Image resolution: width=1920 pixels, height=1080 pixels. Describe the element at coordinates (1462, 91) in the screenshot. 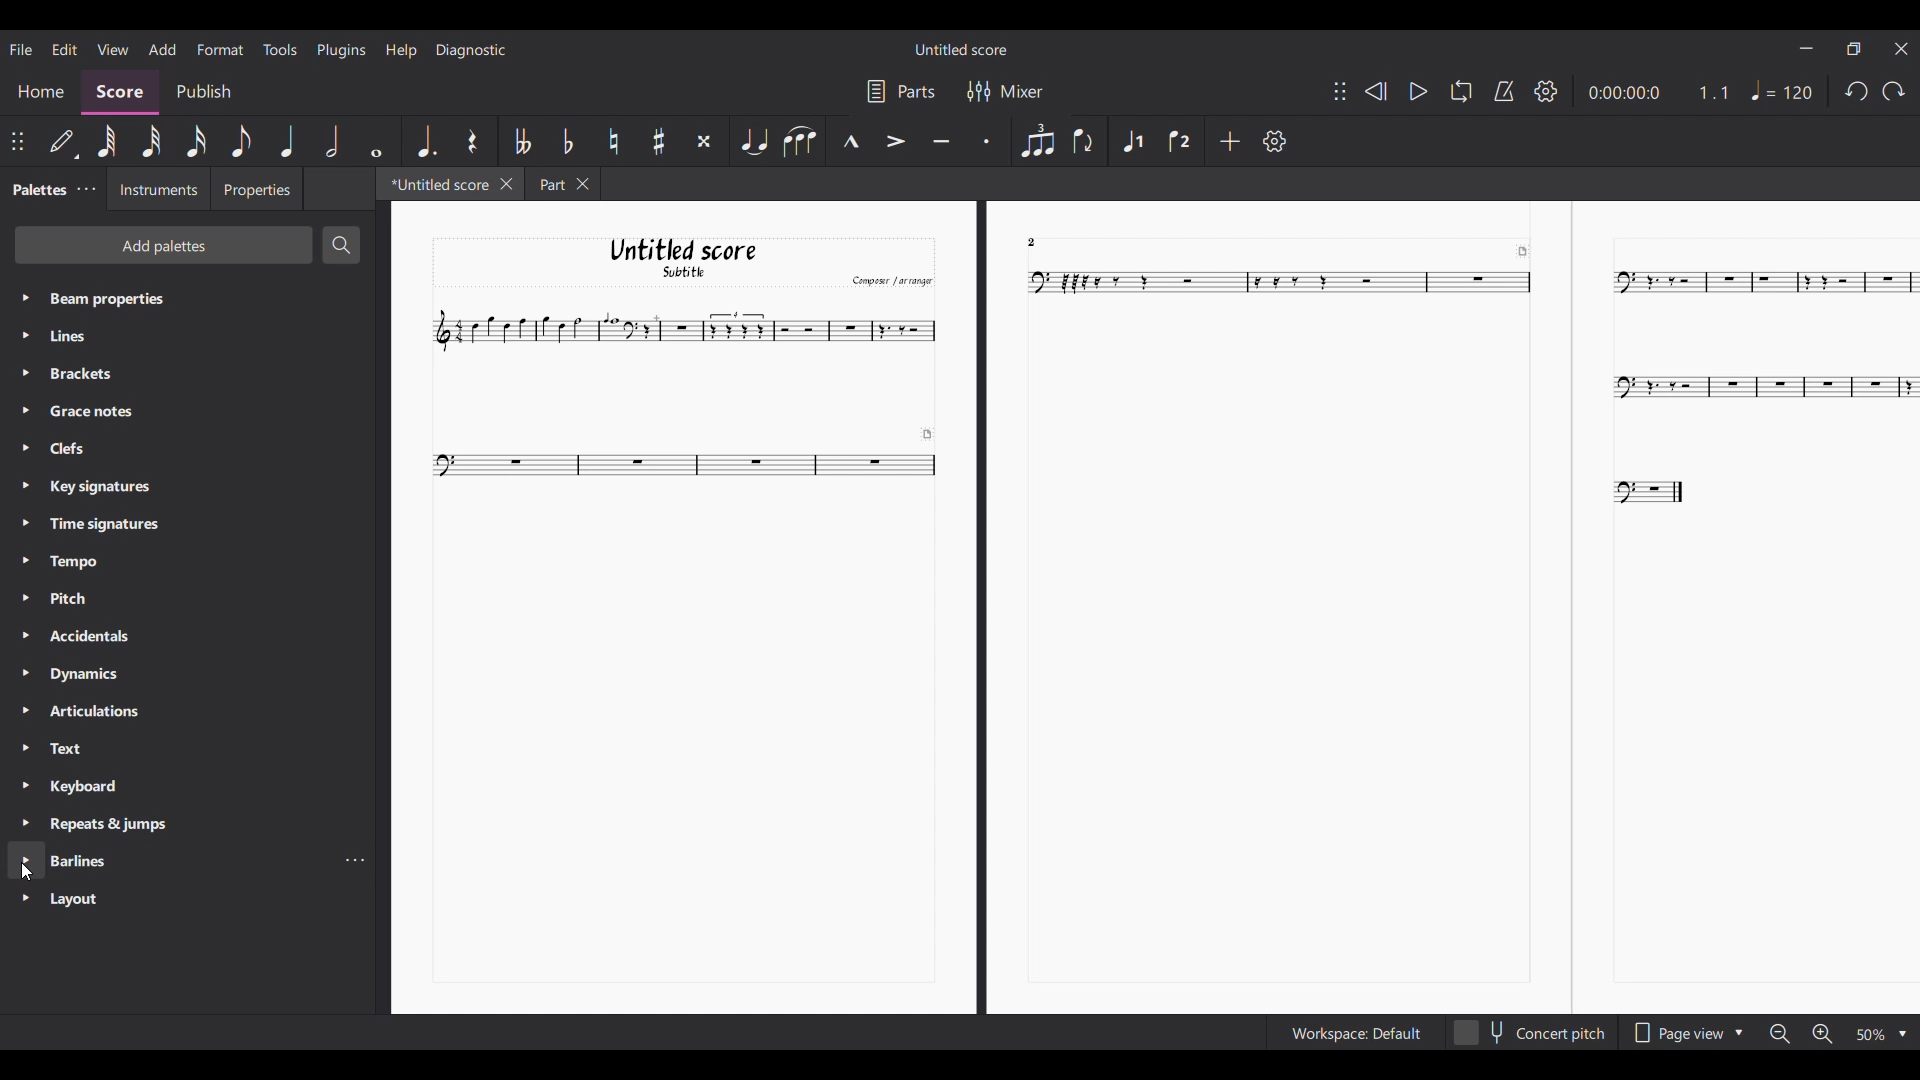

I see `Loop playback ` at that location.